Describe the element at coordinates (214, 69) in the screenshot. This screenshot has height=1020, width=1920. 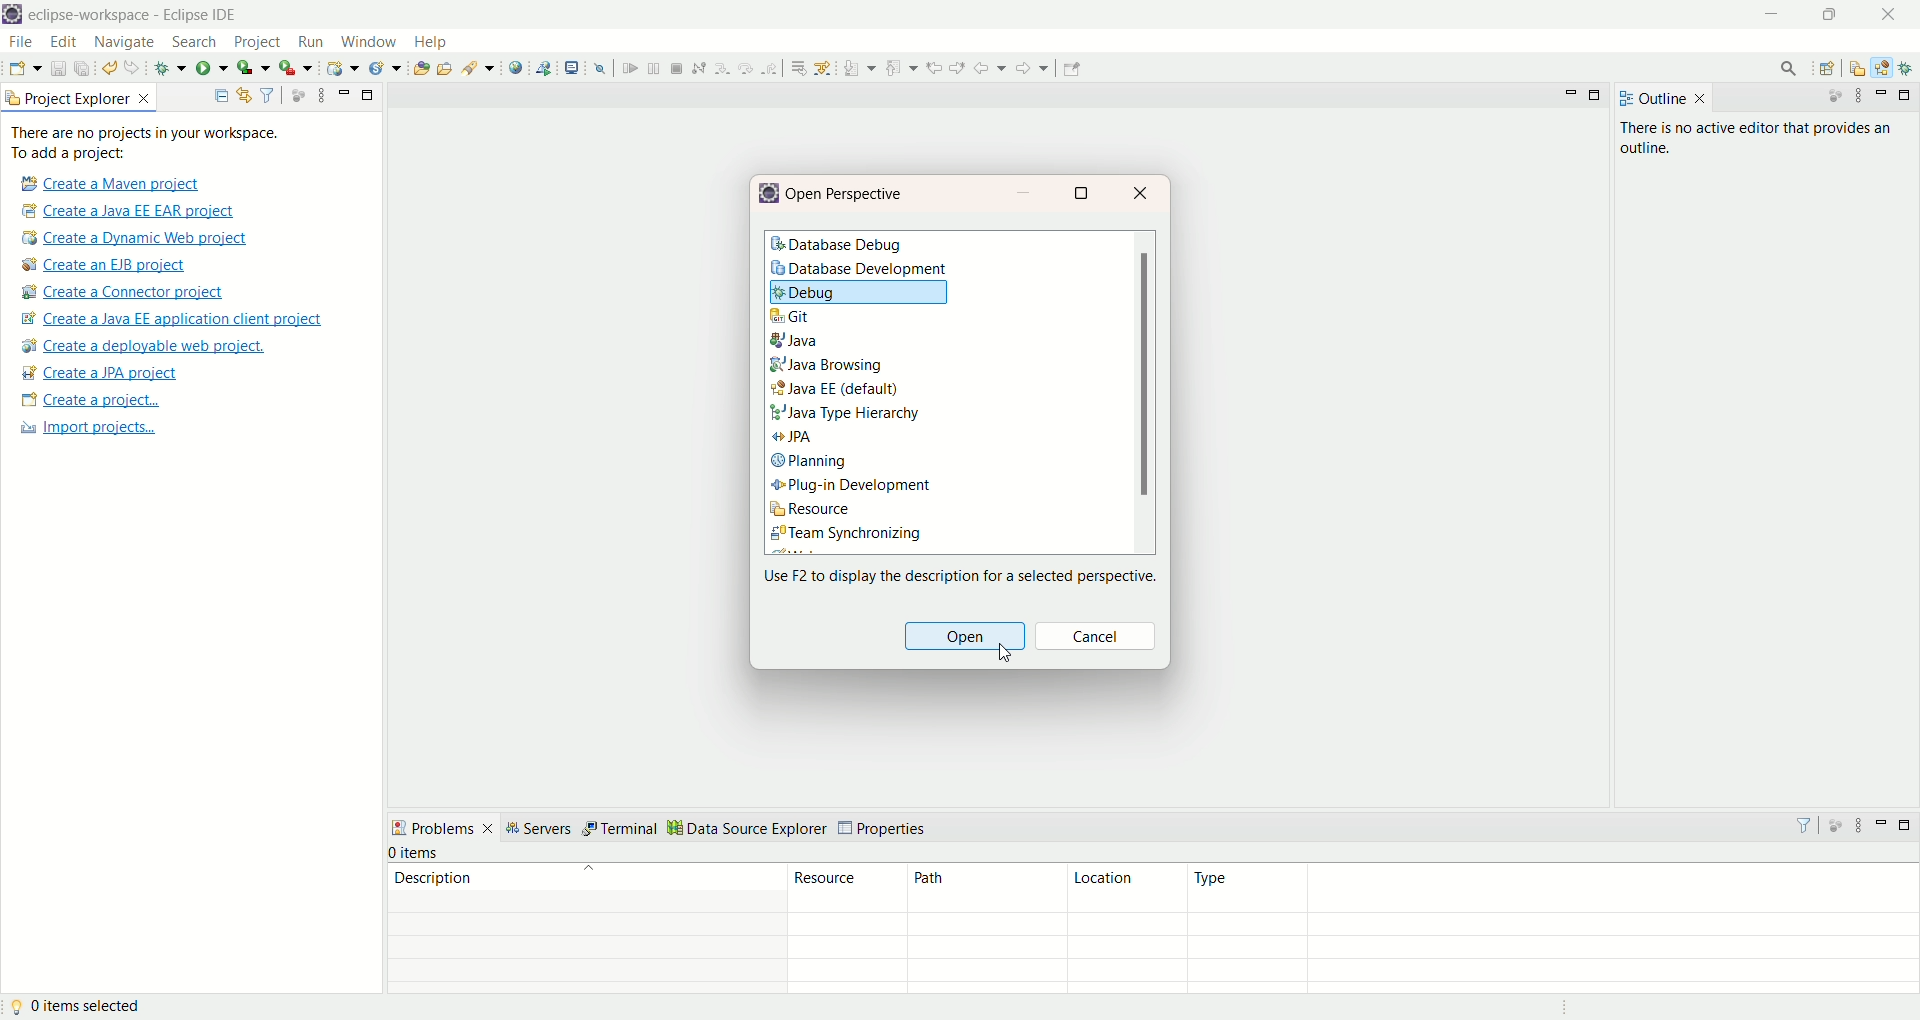
I see `run` at that location.